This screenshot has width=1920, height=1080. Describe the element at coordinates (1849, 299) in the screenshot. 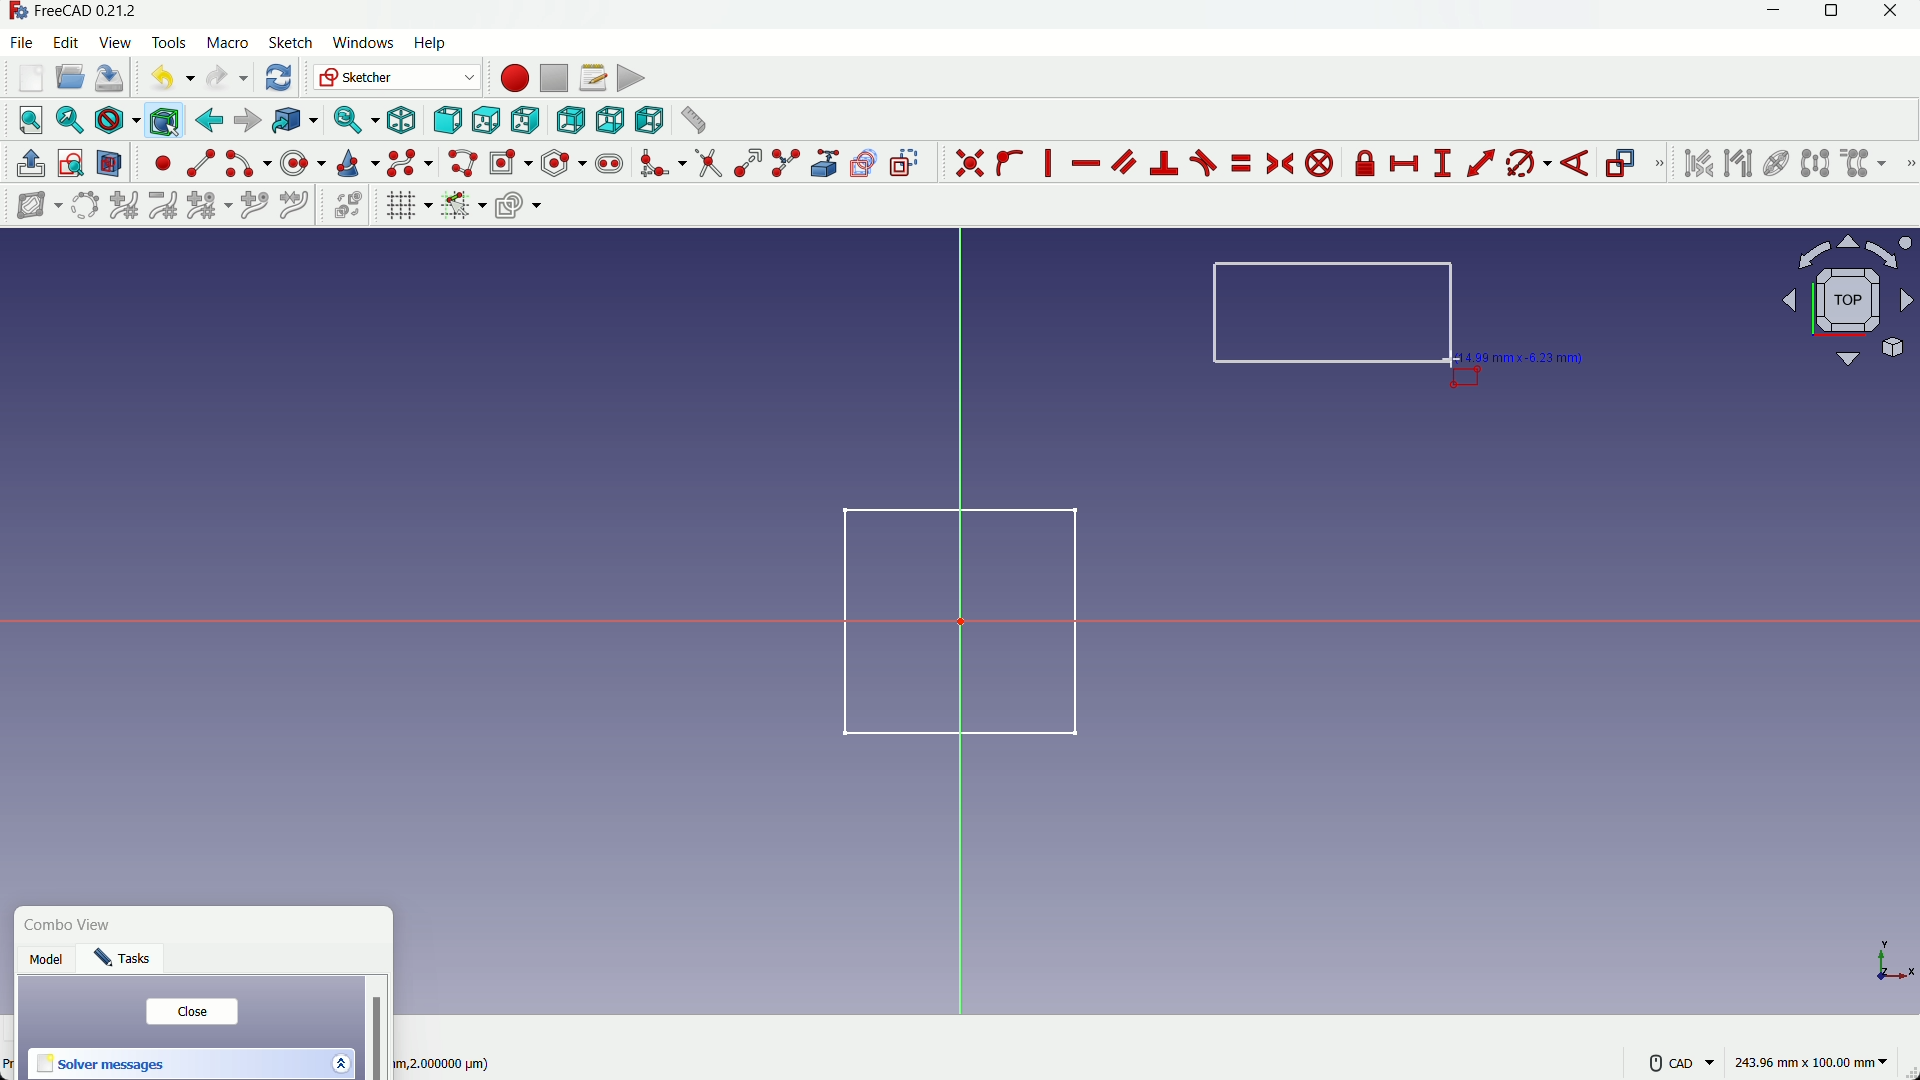

I see `rotate or change view` at that location.